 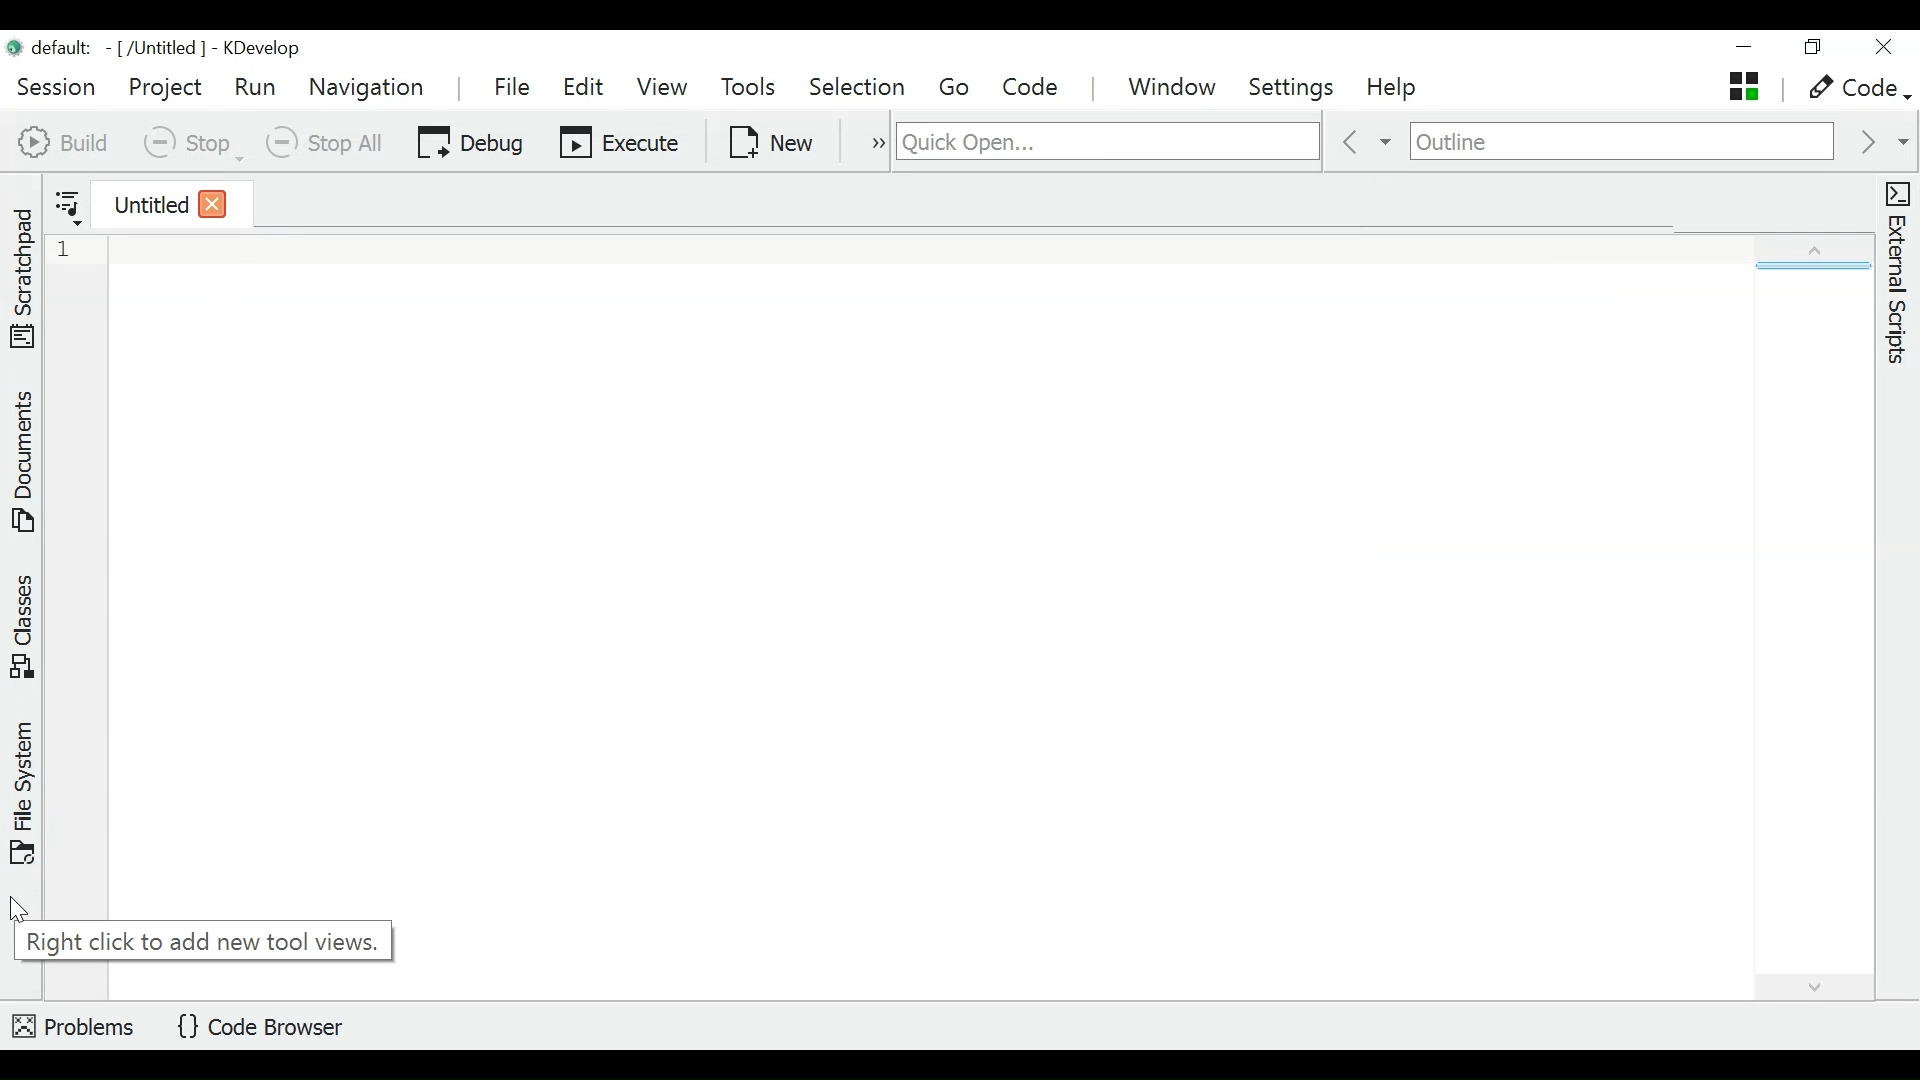 What do you see at coordinates (64, 140) in the screenshot?
I see `Build` at bounding box center [64, 140].